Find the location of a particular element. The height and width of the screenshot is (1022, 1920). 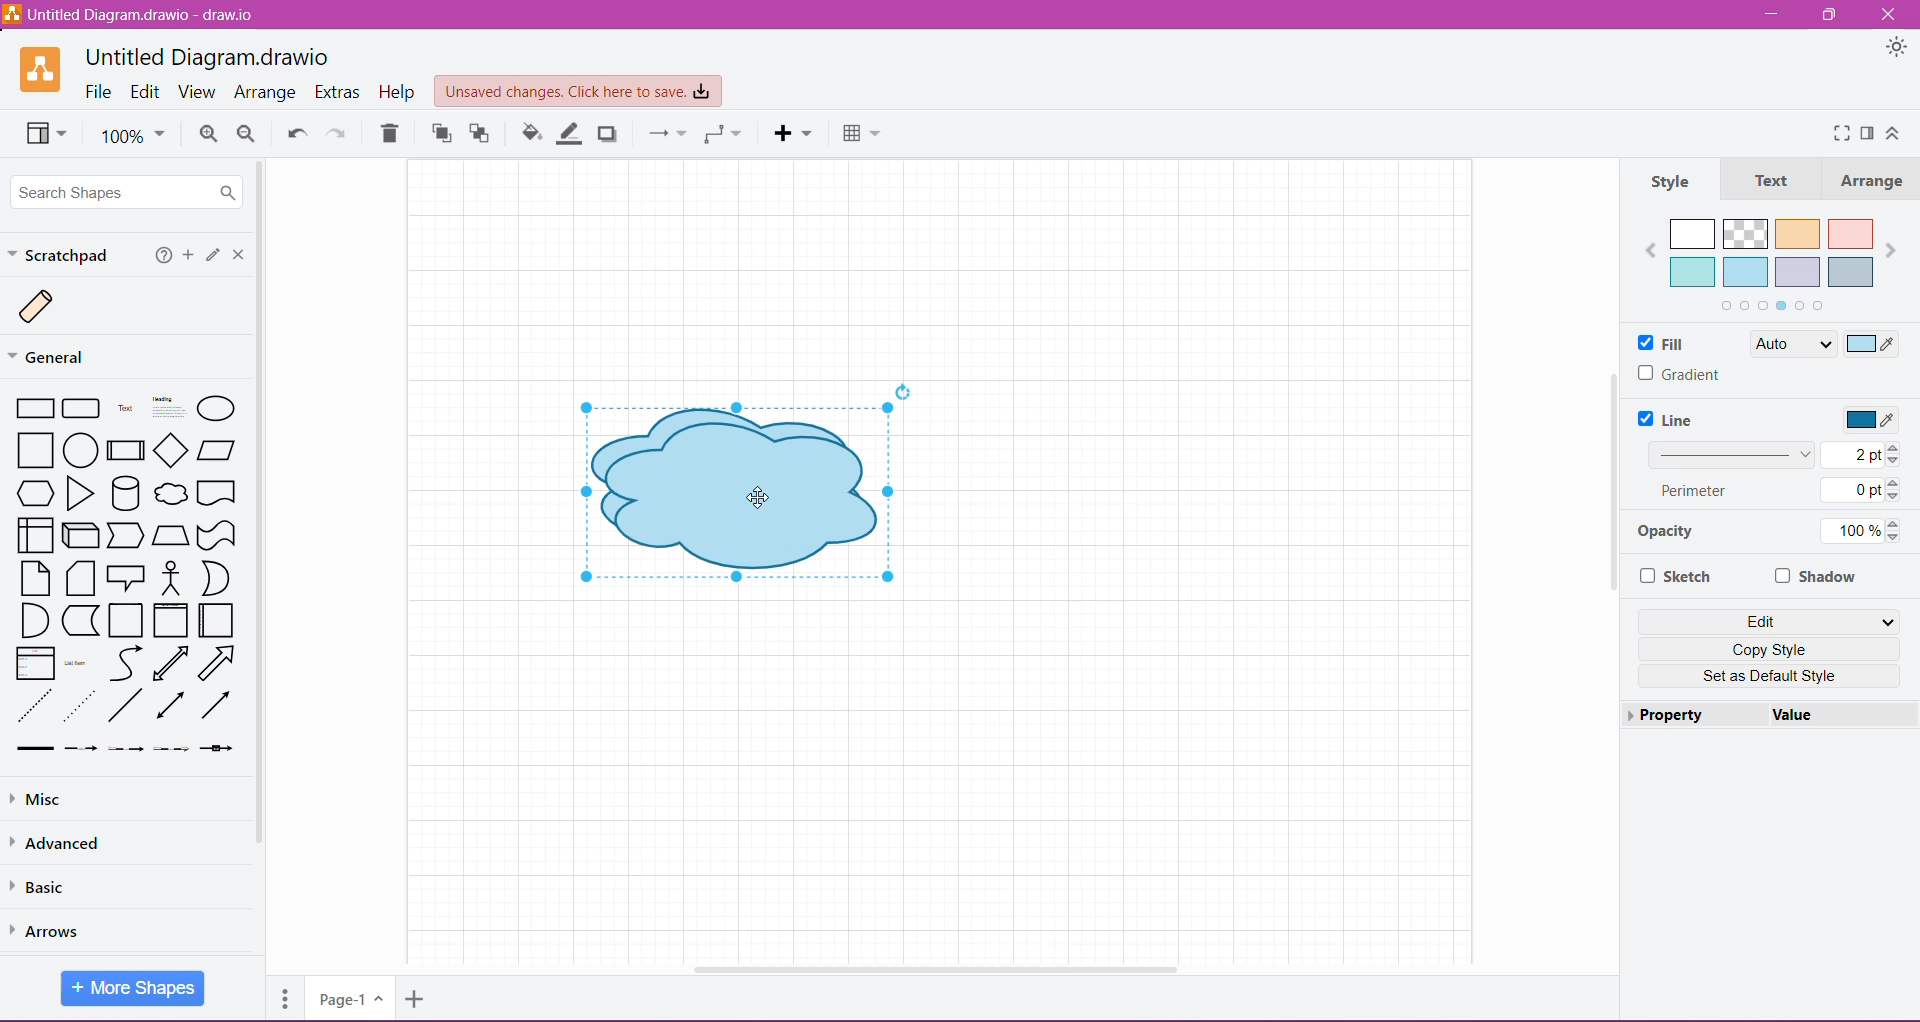

Style is located at coordinates (1673, 183).